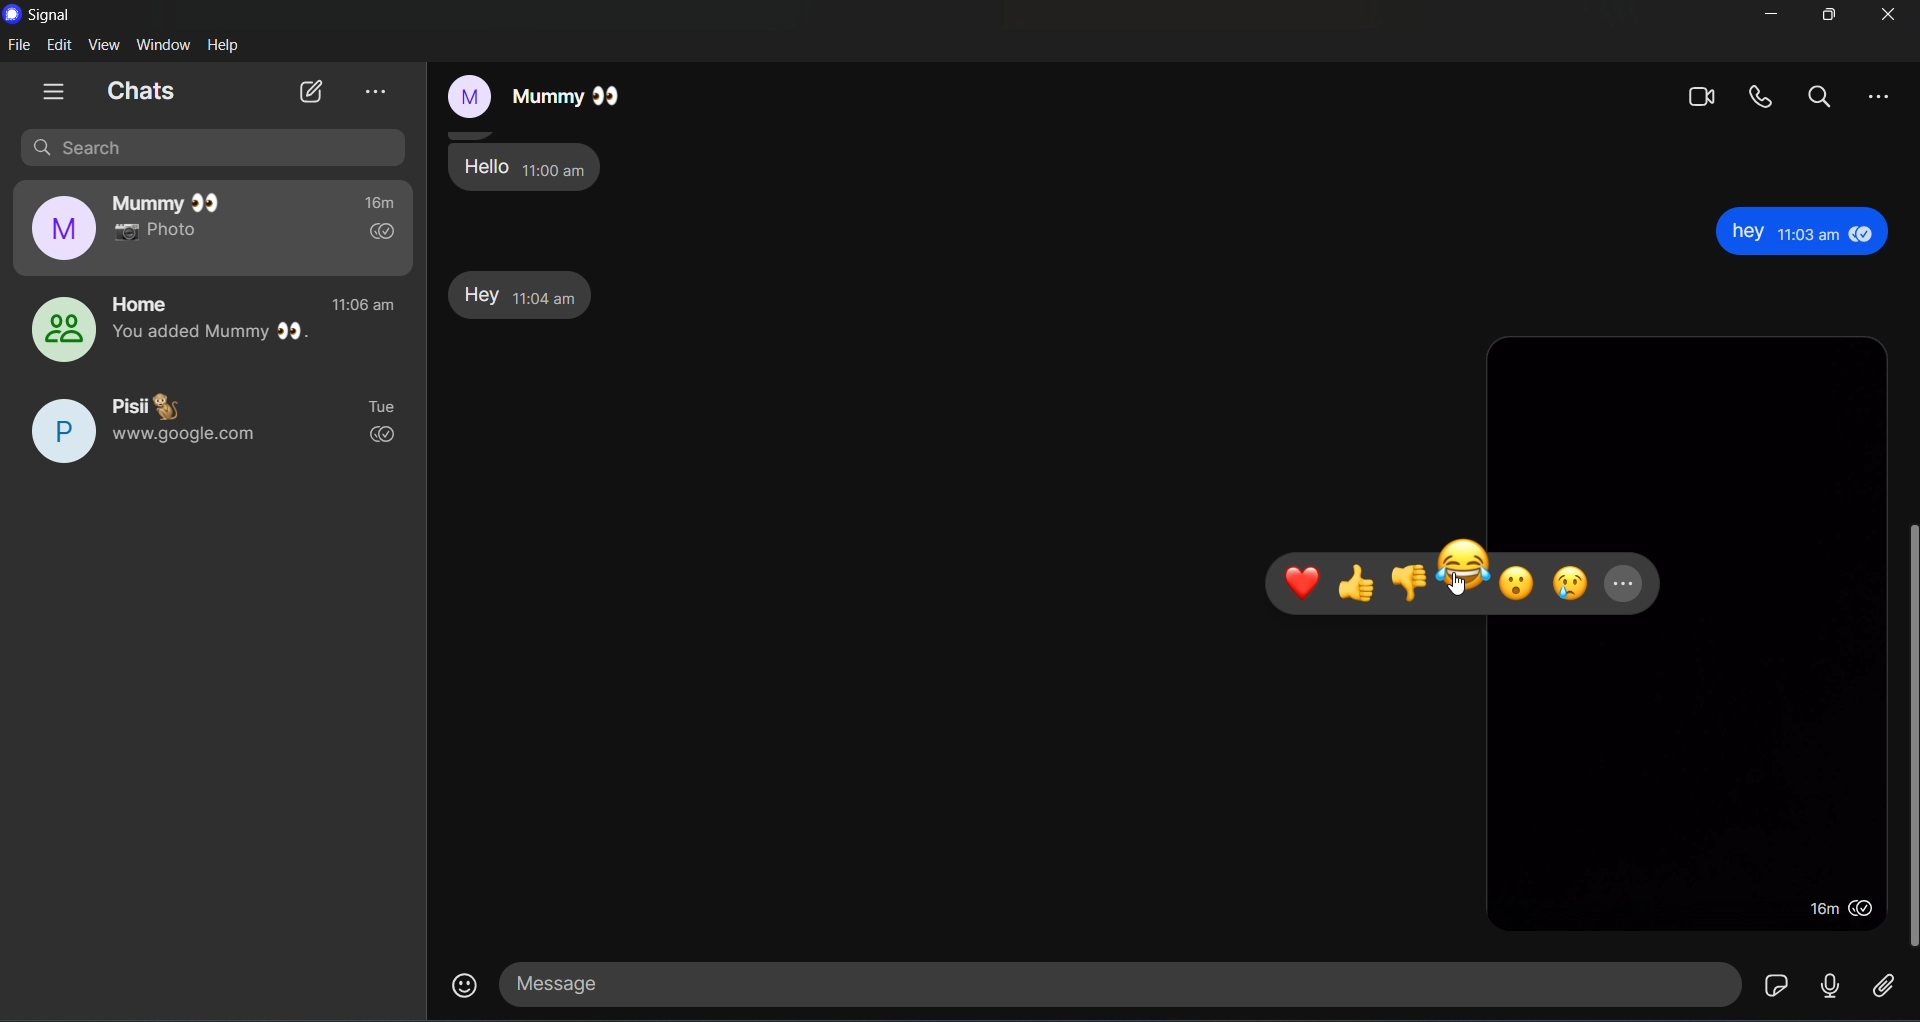  What do you see at coordinates (1879, 99) in the screenshot?
I see `more` at bounding box center [1879, 99].